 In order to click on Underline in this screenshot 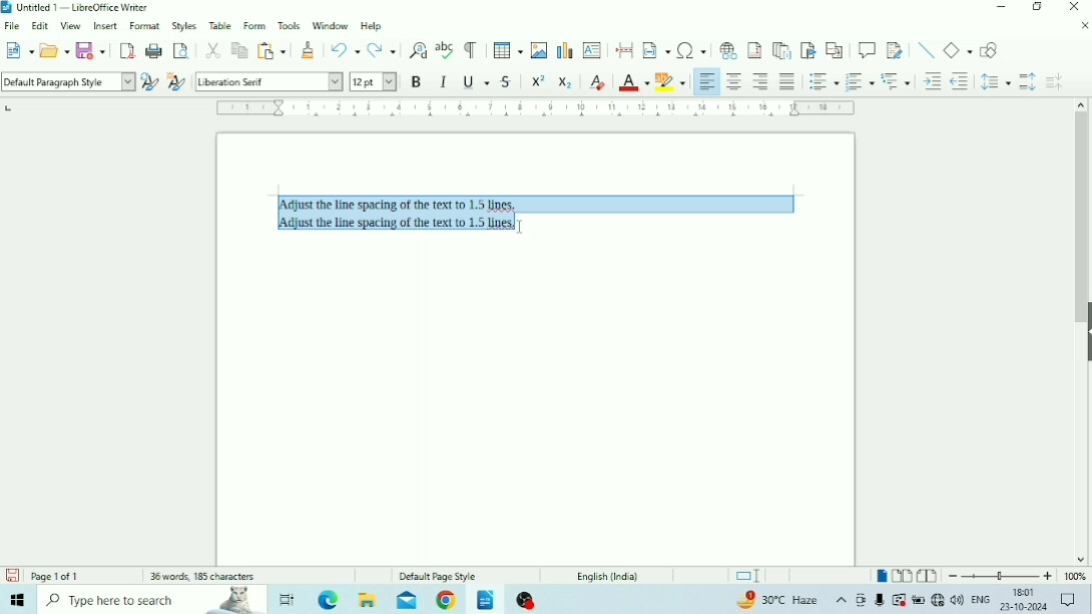, I will do `click(475, 81)`.